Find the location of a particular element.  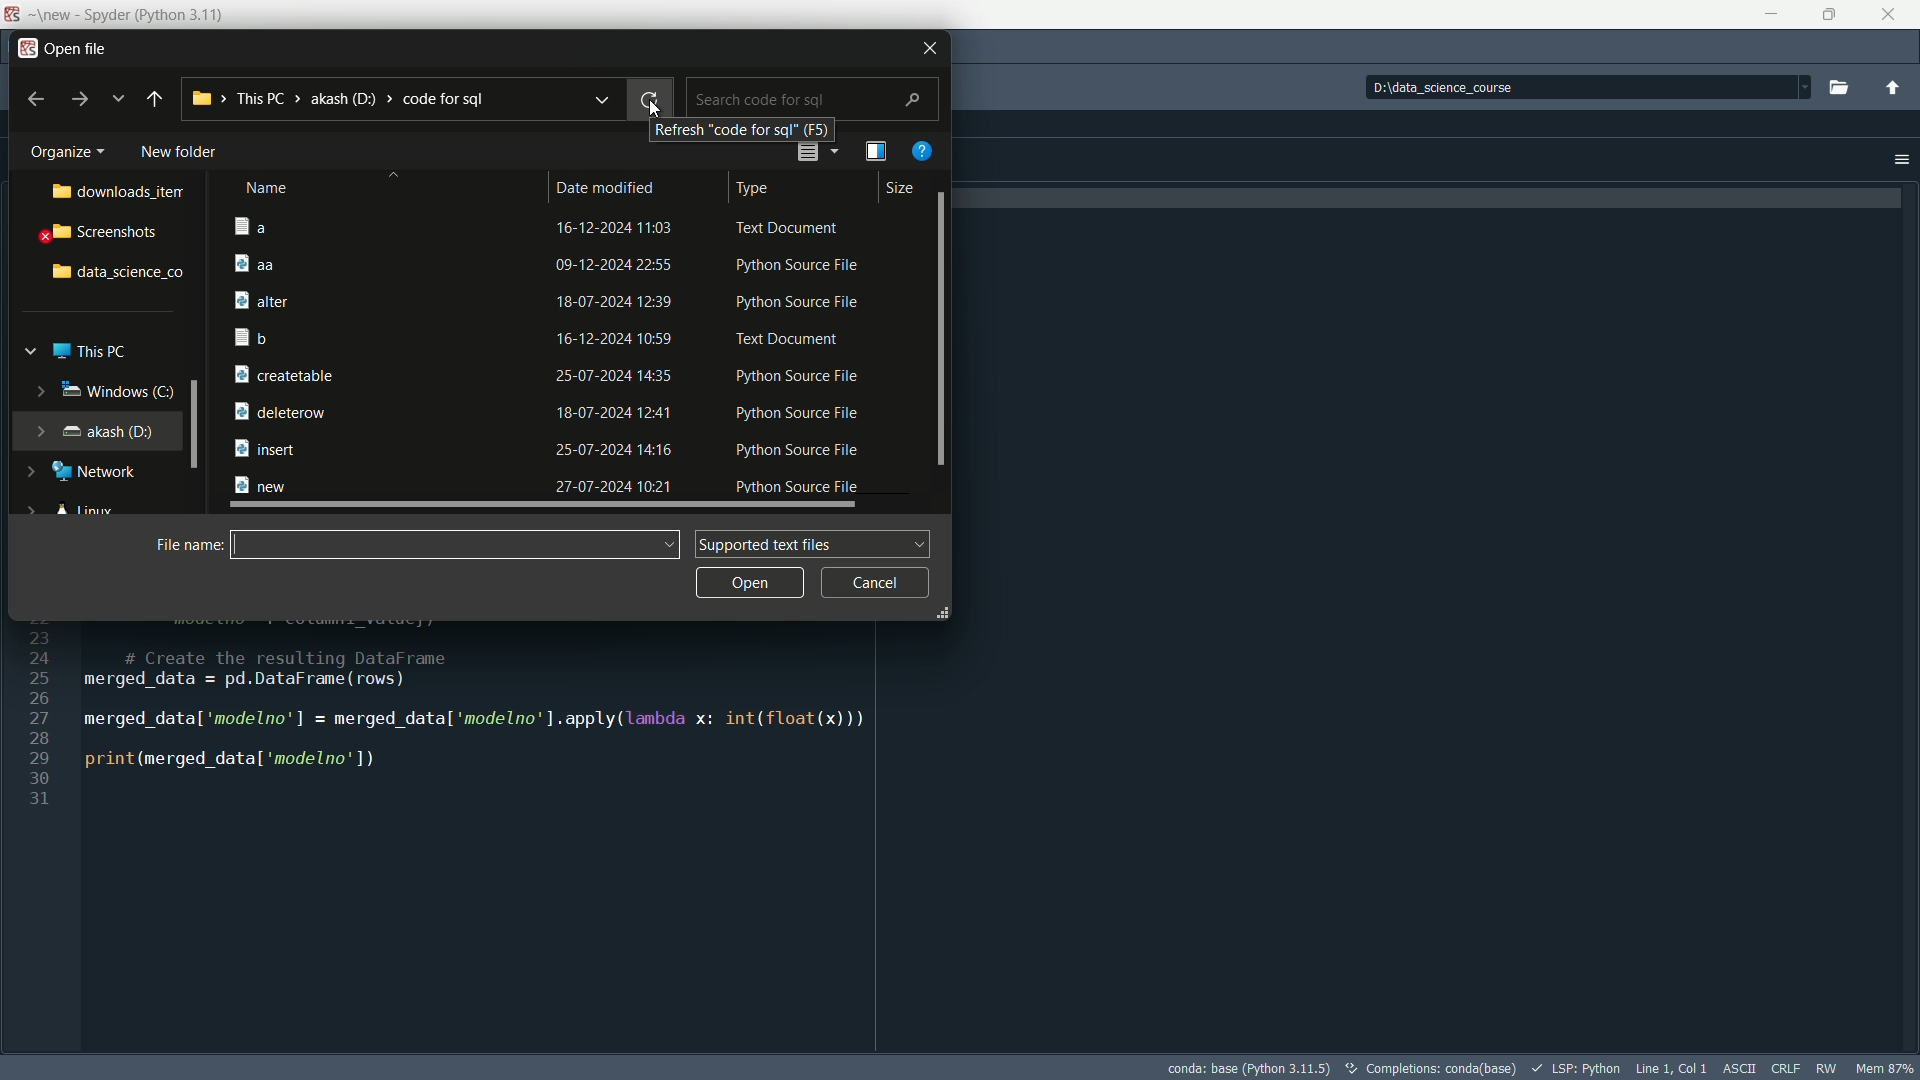

new folder is located at coordinates (181, 152).